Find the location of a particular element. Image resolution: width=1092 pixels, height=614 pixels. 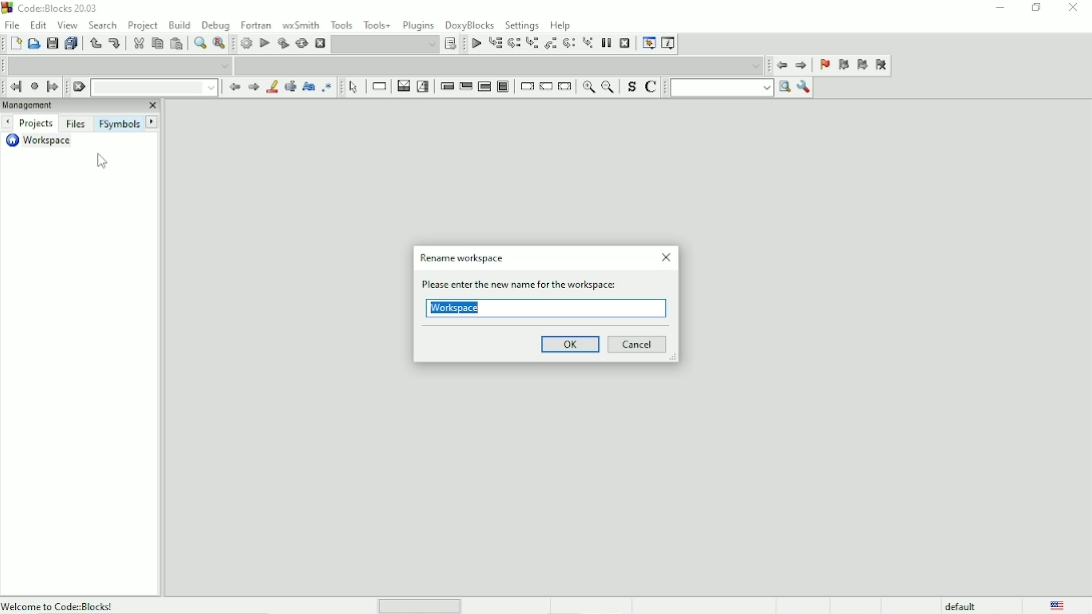

Step out is located at coordinates (550, 45).